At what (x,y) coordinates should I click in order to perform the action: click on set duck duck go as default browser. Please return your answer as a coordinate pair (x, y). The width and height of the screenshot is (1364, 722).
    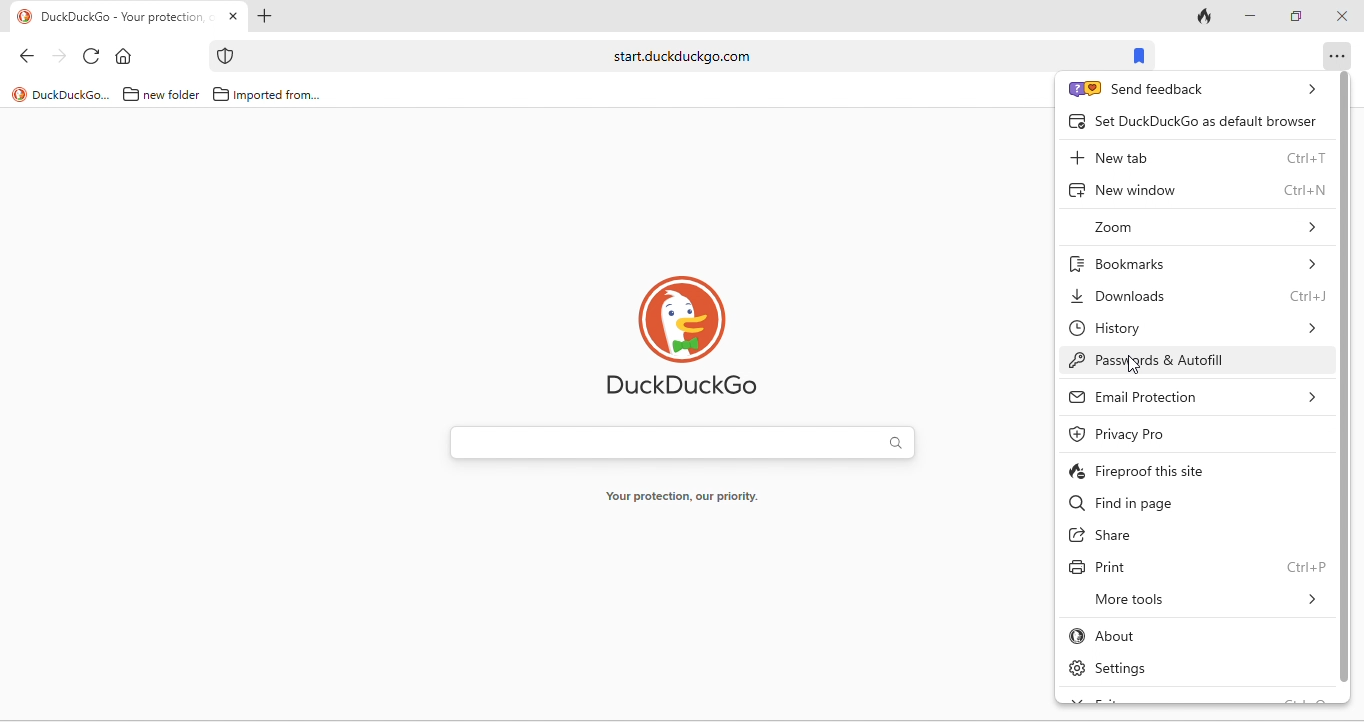
    Looking at the image, I should click on (1192, 122).